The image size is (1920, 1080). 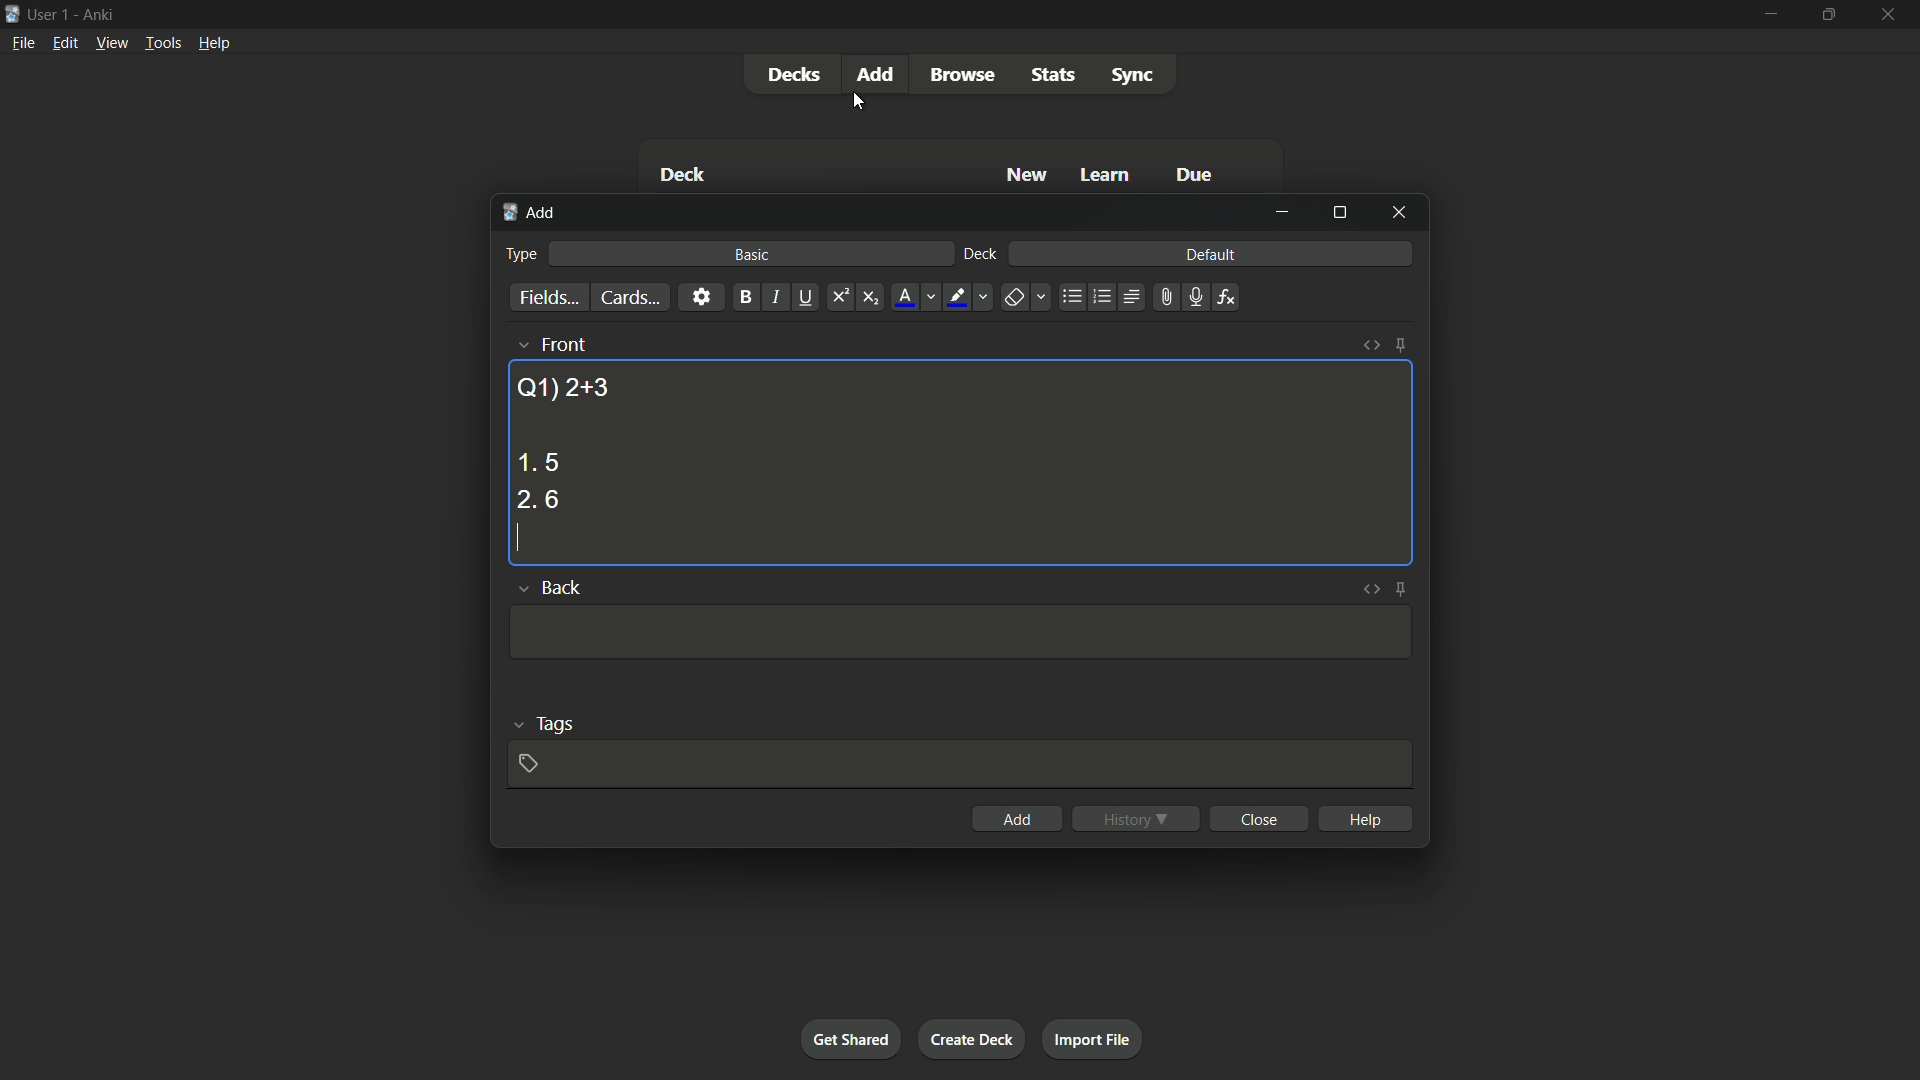 I want to click on maximize, so click(x=1339, y=212).